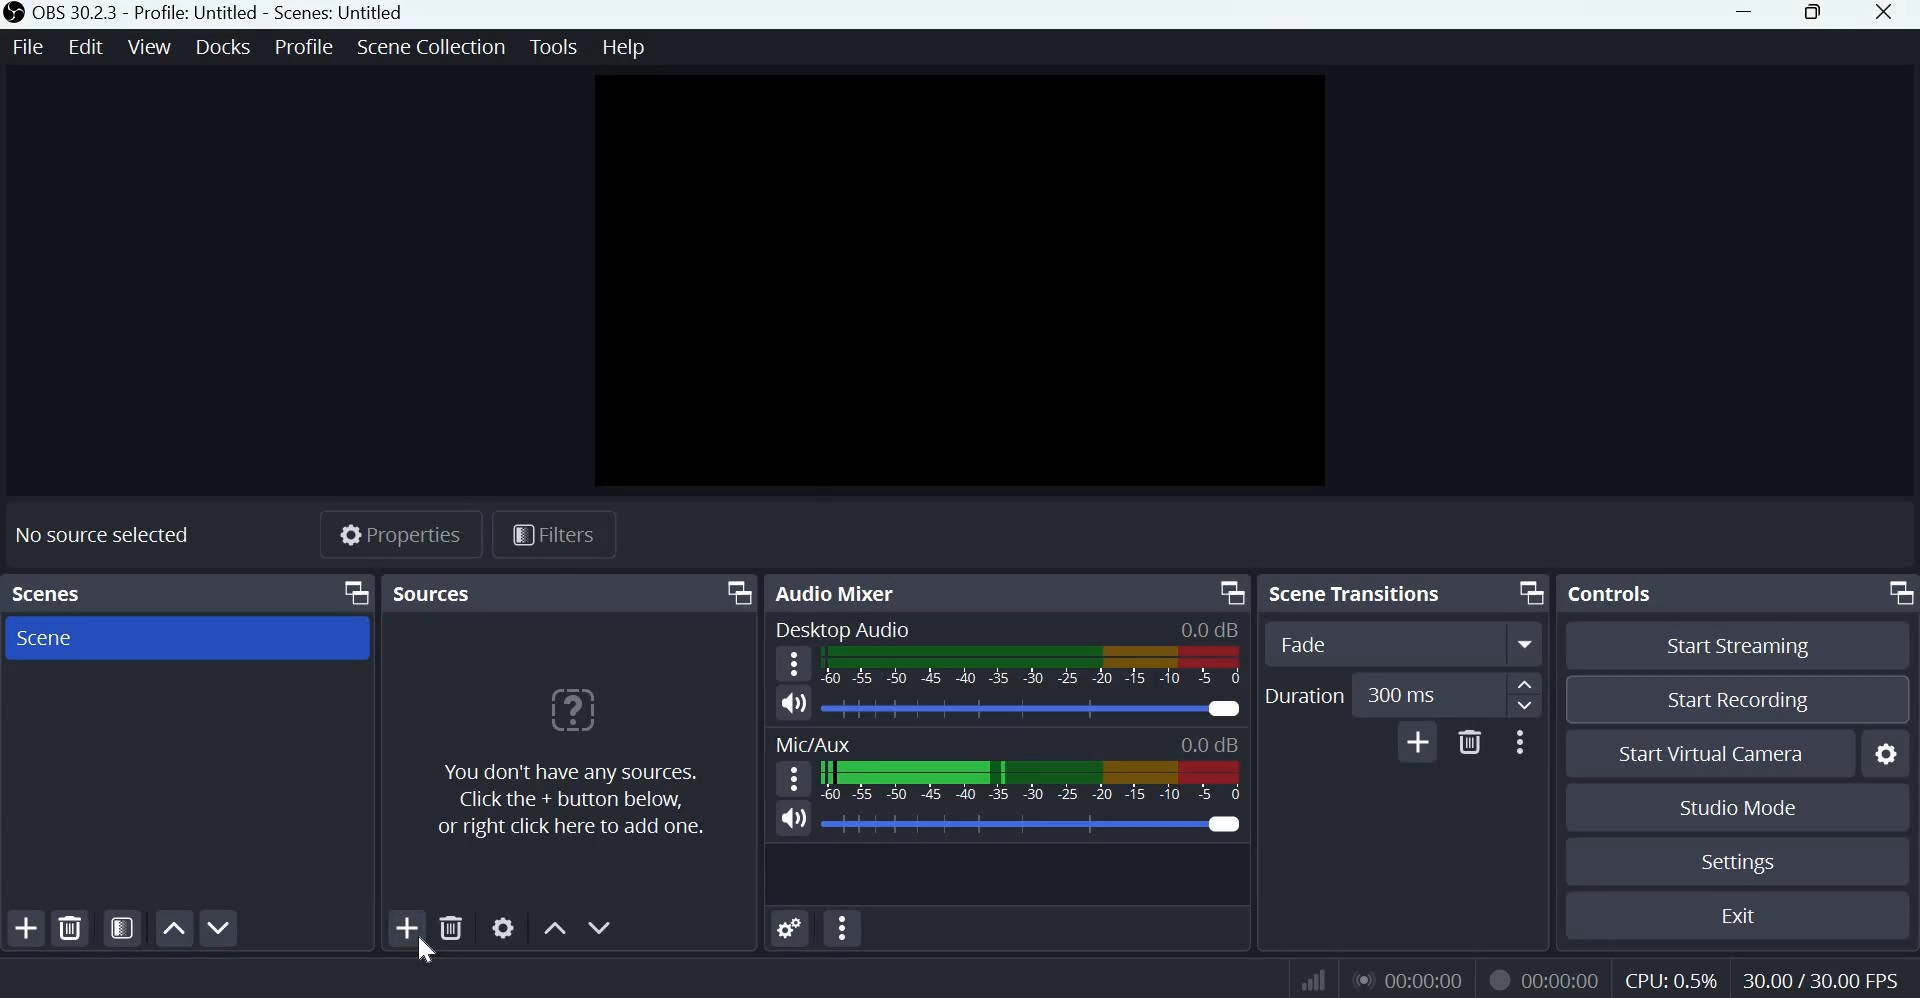  What do you see at coordinates (1035, 708) in the screenshot?
I see `Audio Slider` at bounding box center [1035, 708].